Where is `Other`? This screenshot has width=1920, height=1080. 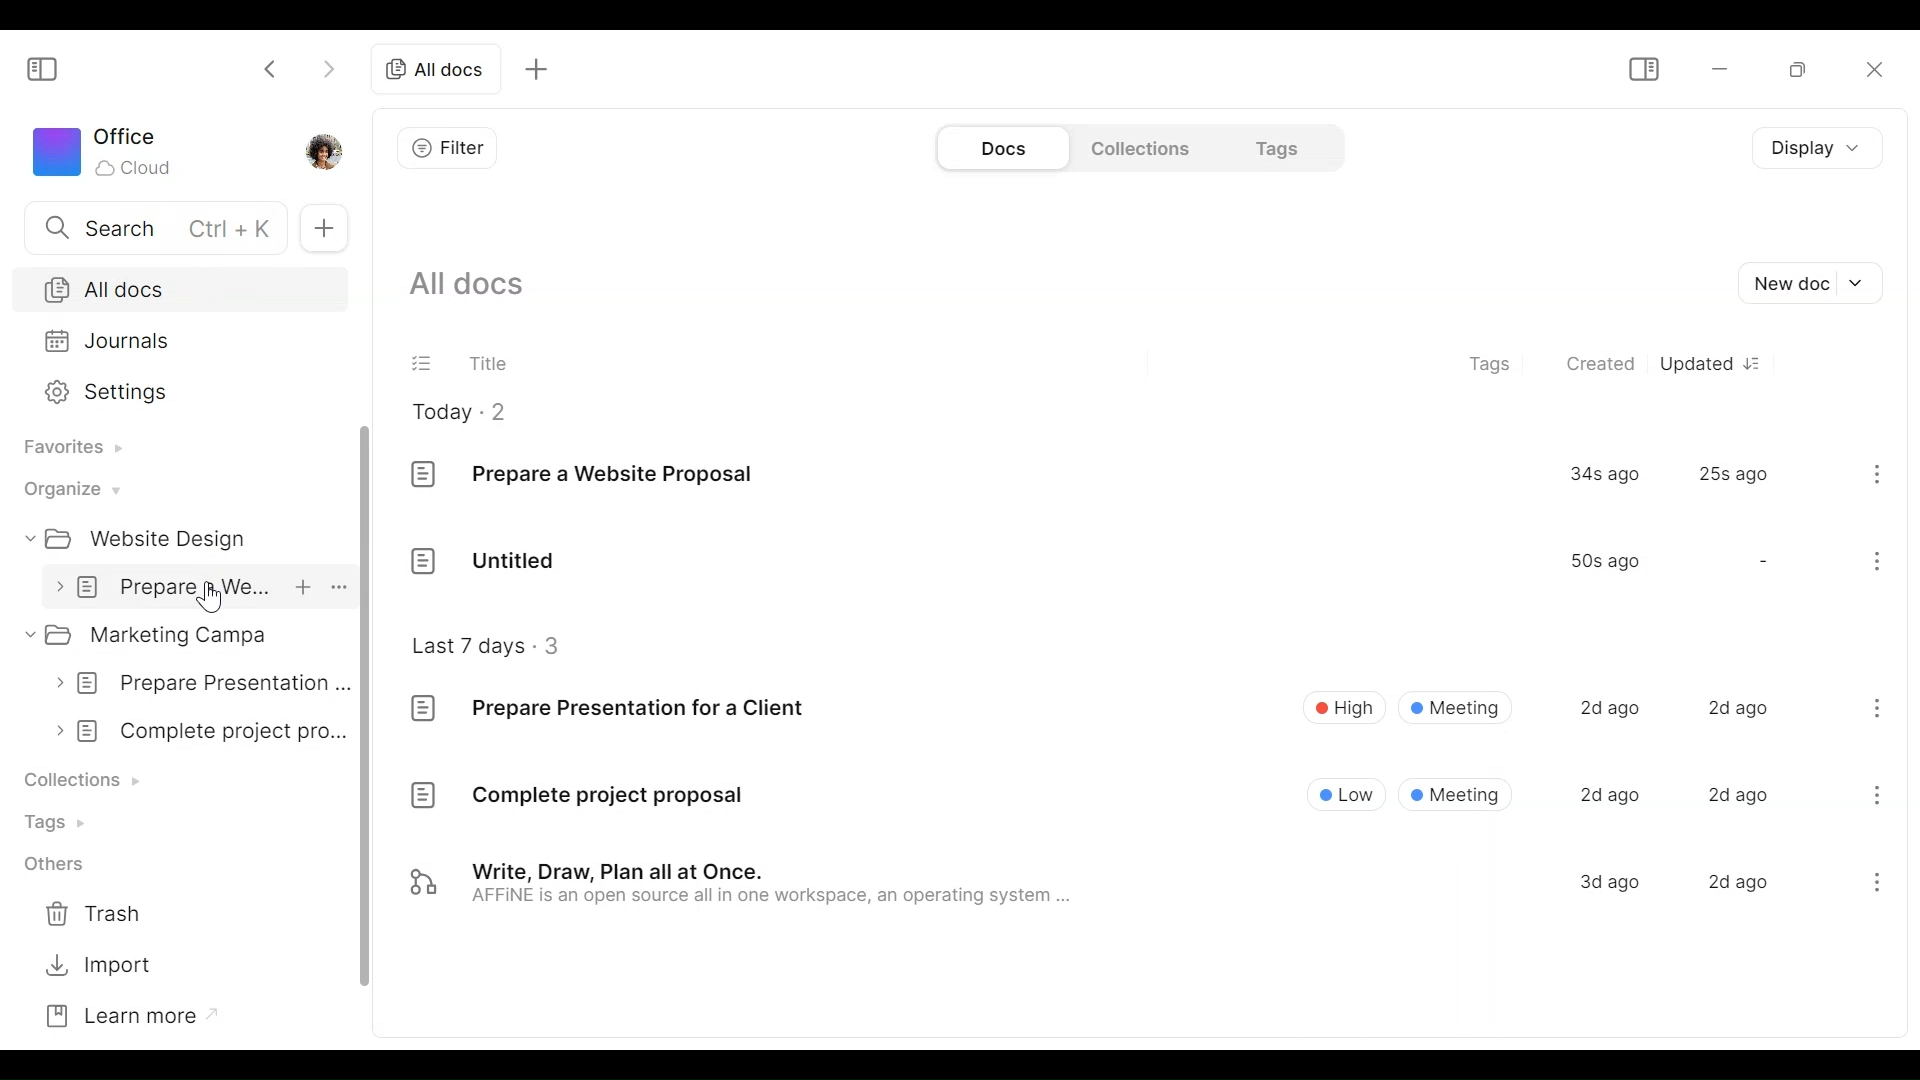
Other is located at coordinates (47, 863).